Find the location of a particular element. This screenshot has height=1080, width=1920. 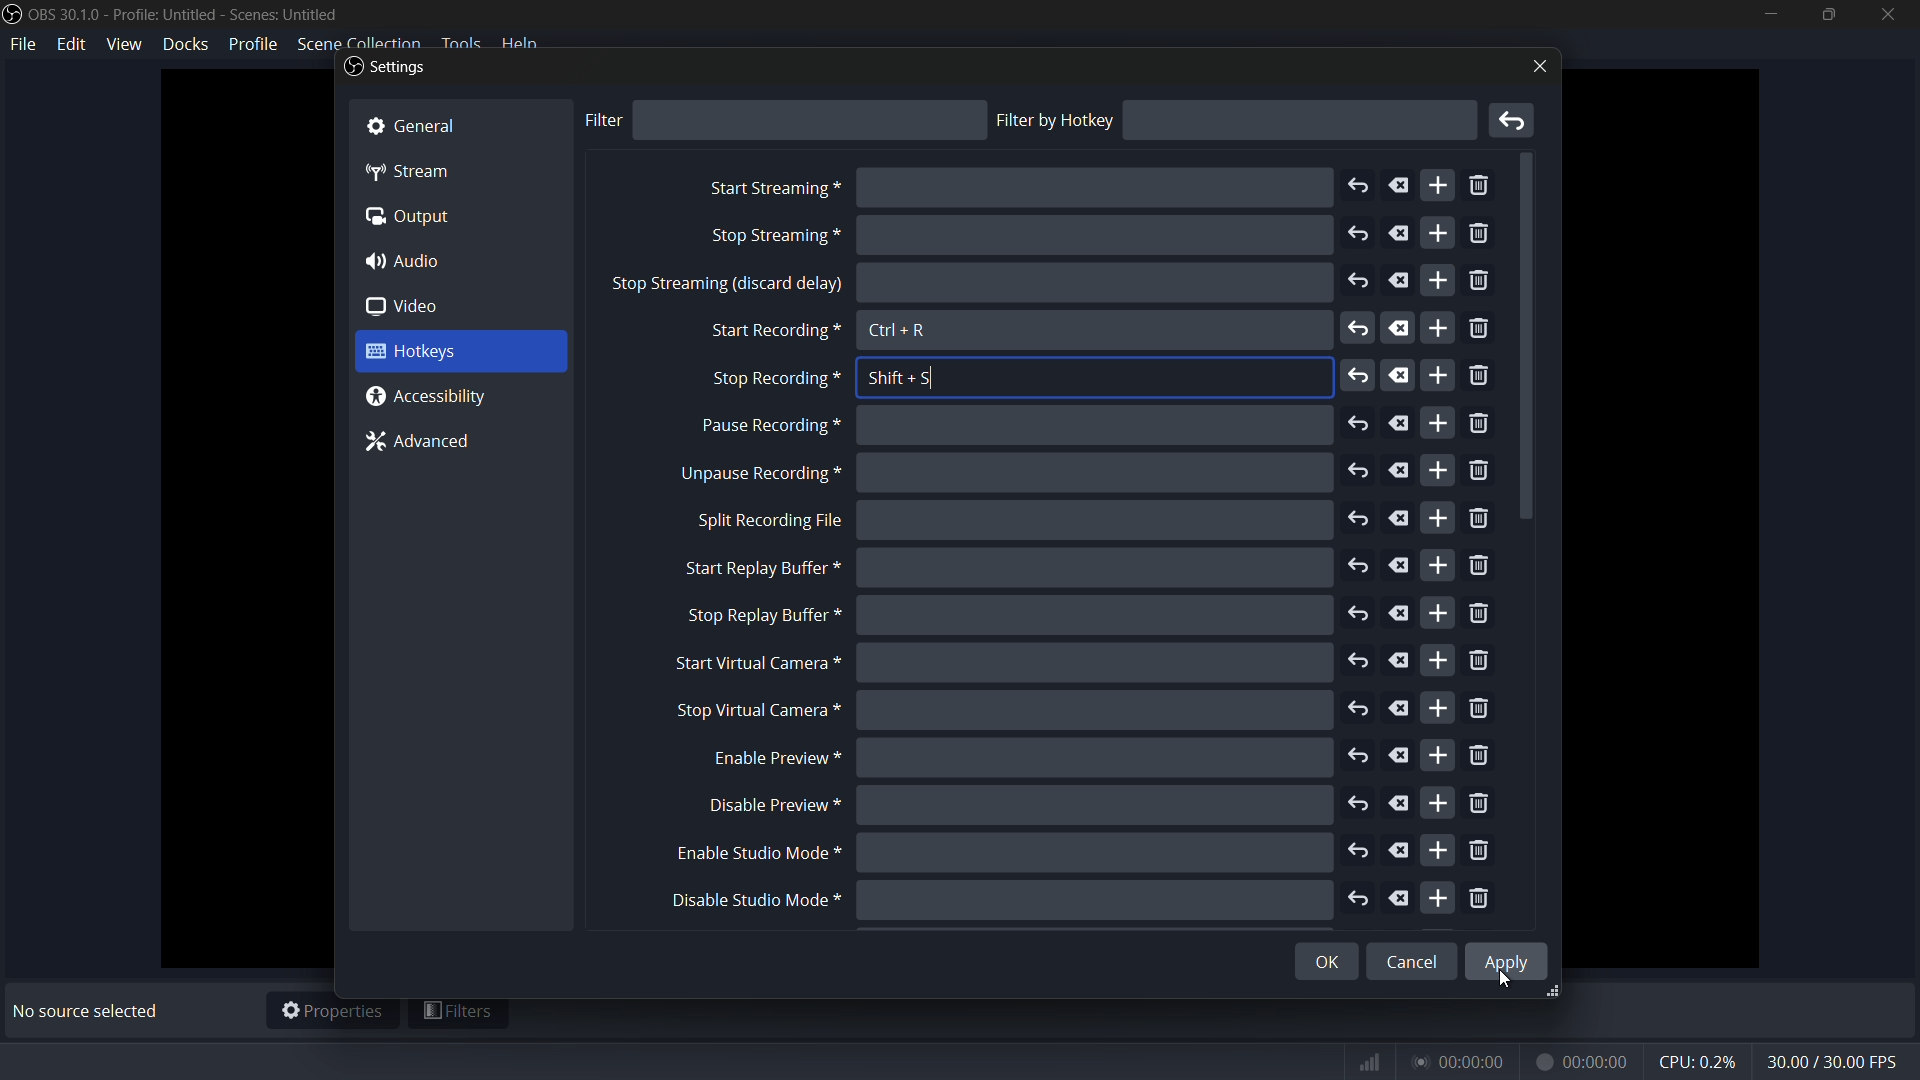

pause recording is located at coordinates (766, 427).